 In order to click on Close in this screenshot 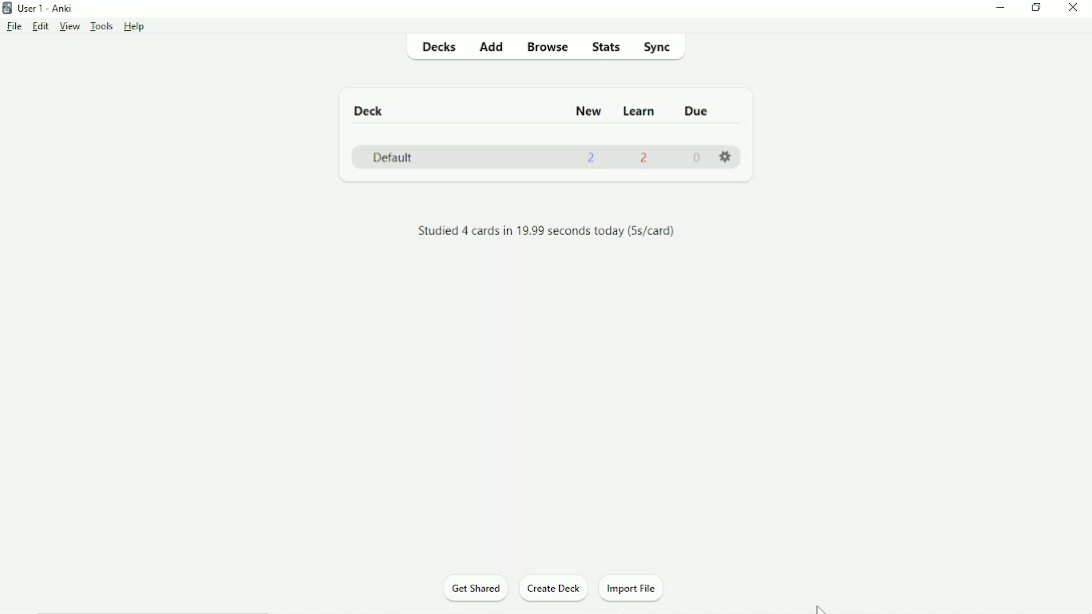, I will do `click(1076, 8)`.